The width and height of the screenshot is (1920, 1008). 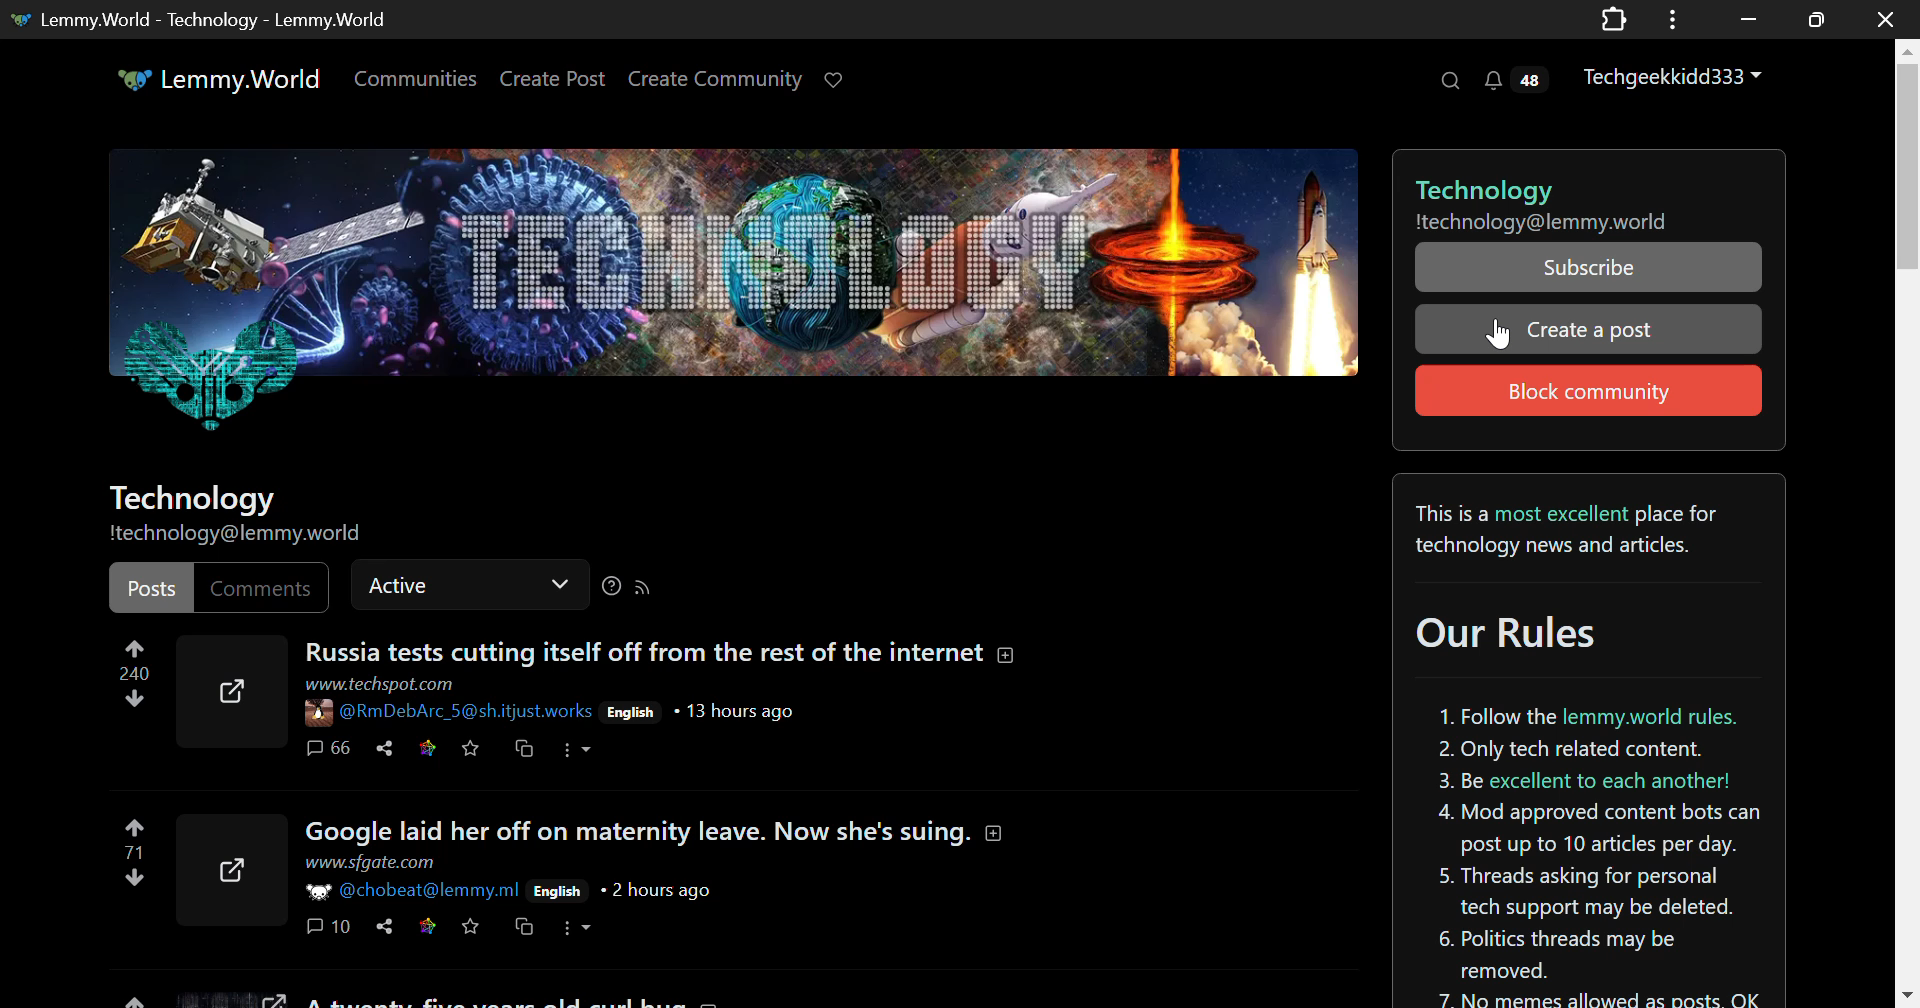 I want to click on Create Community, so click(x=719, y=80).